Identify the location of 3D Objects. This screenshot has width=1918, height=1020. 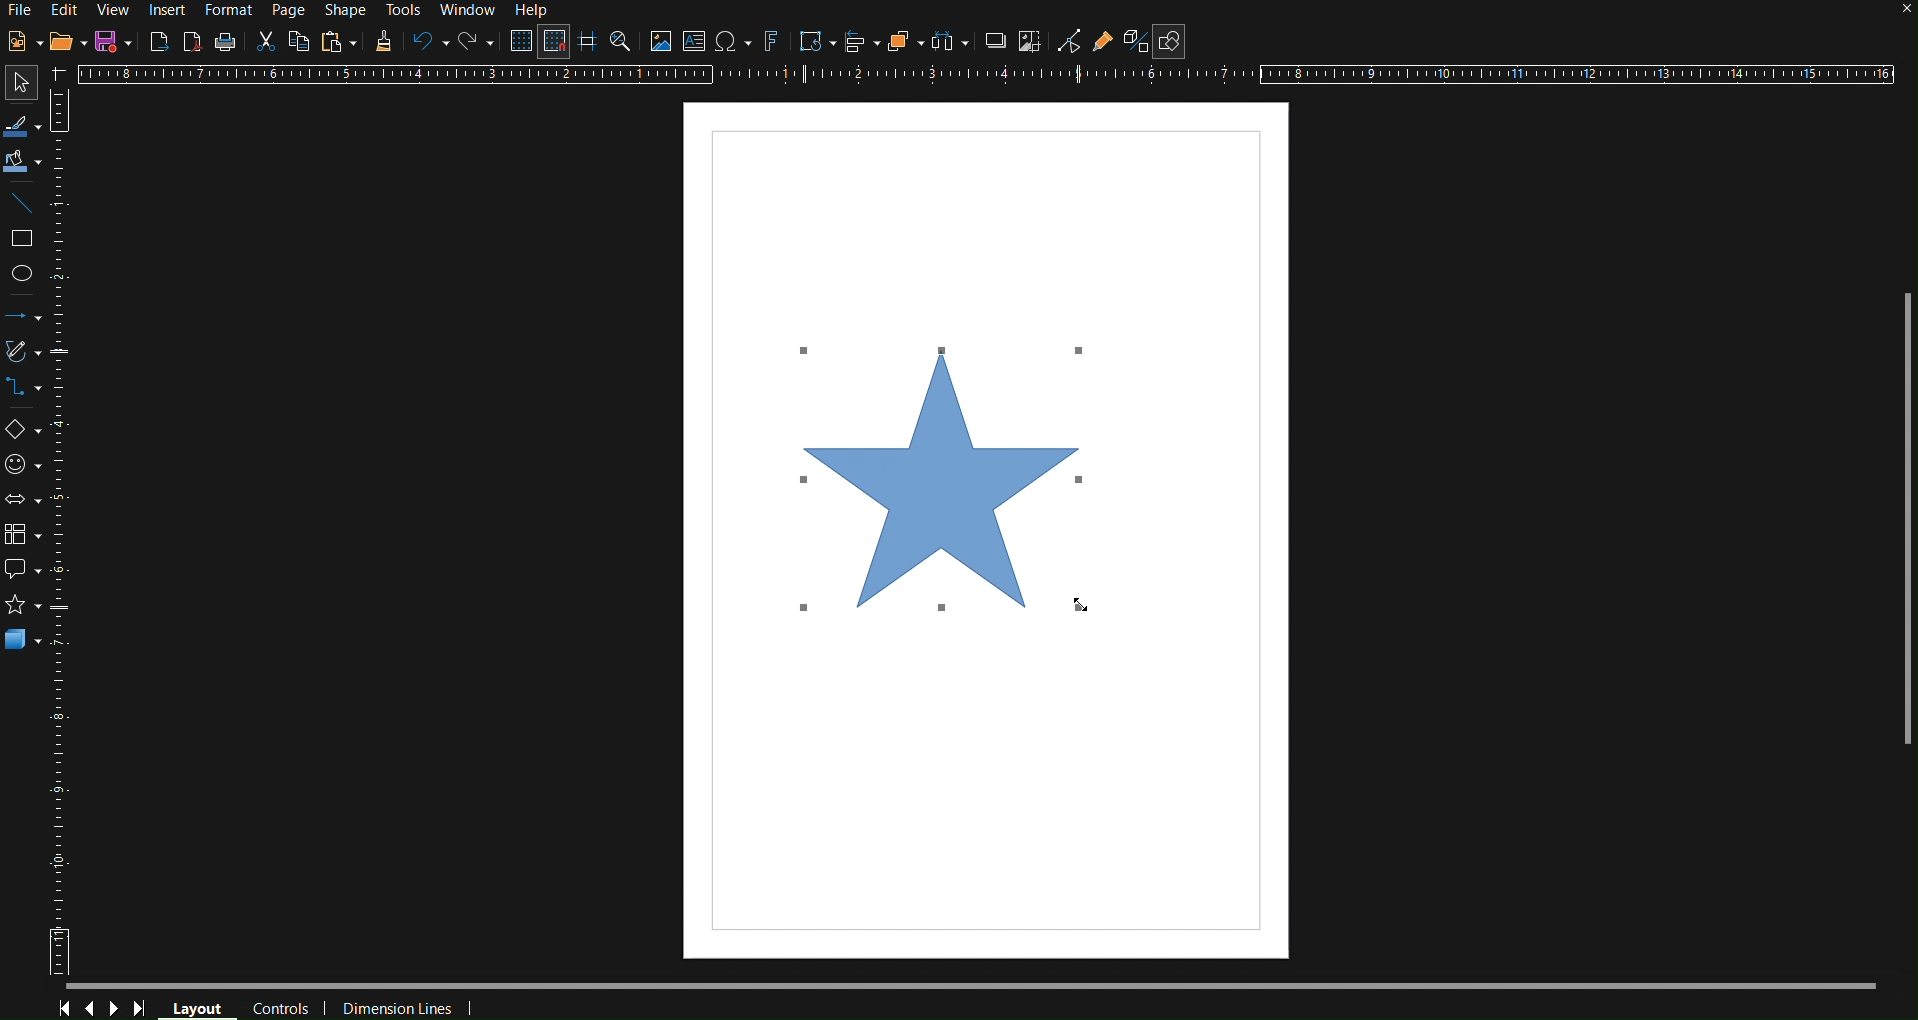
(24, 646).